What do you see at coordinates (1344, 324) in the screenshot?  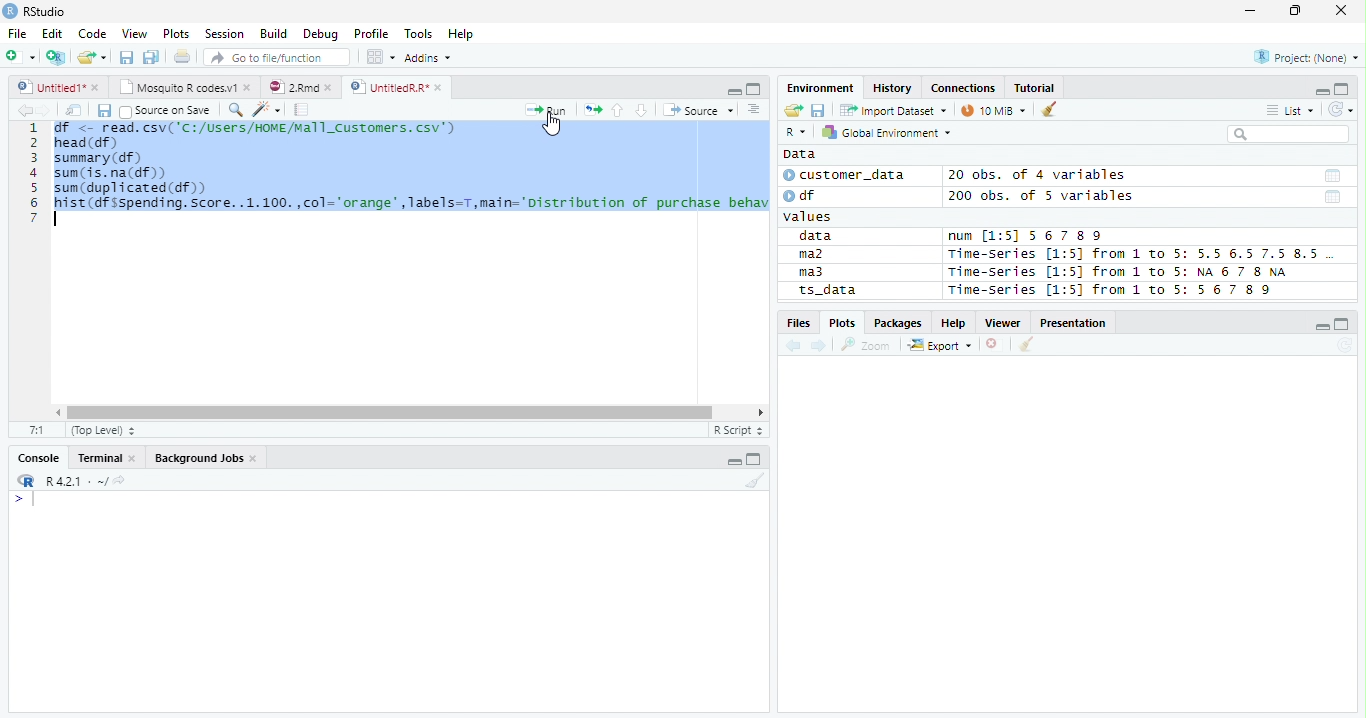 I see `Maximize` at bounding box center [1344, 324].